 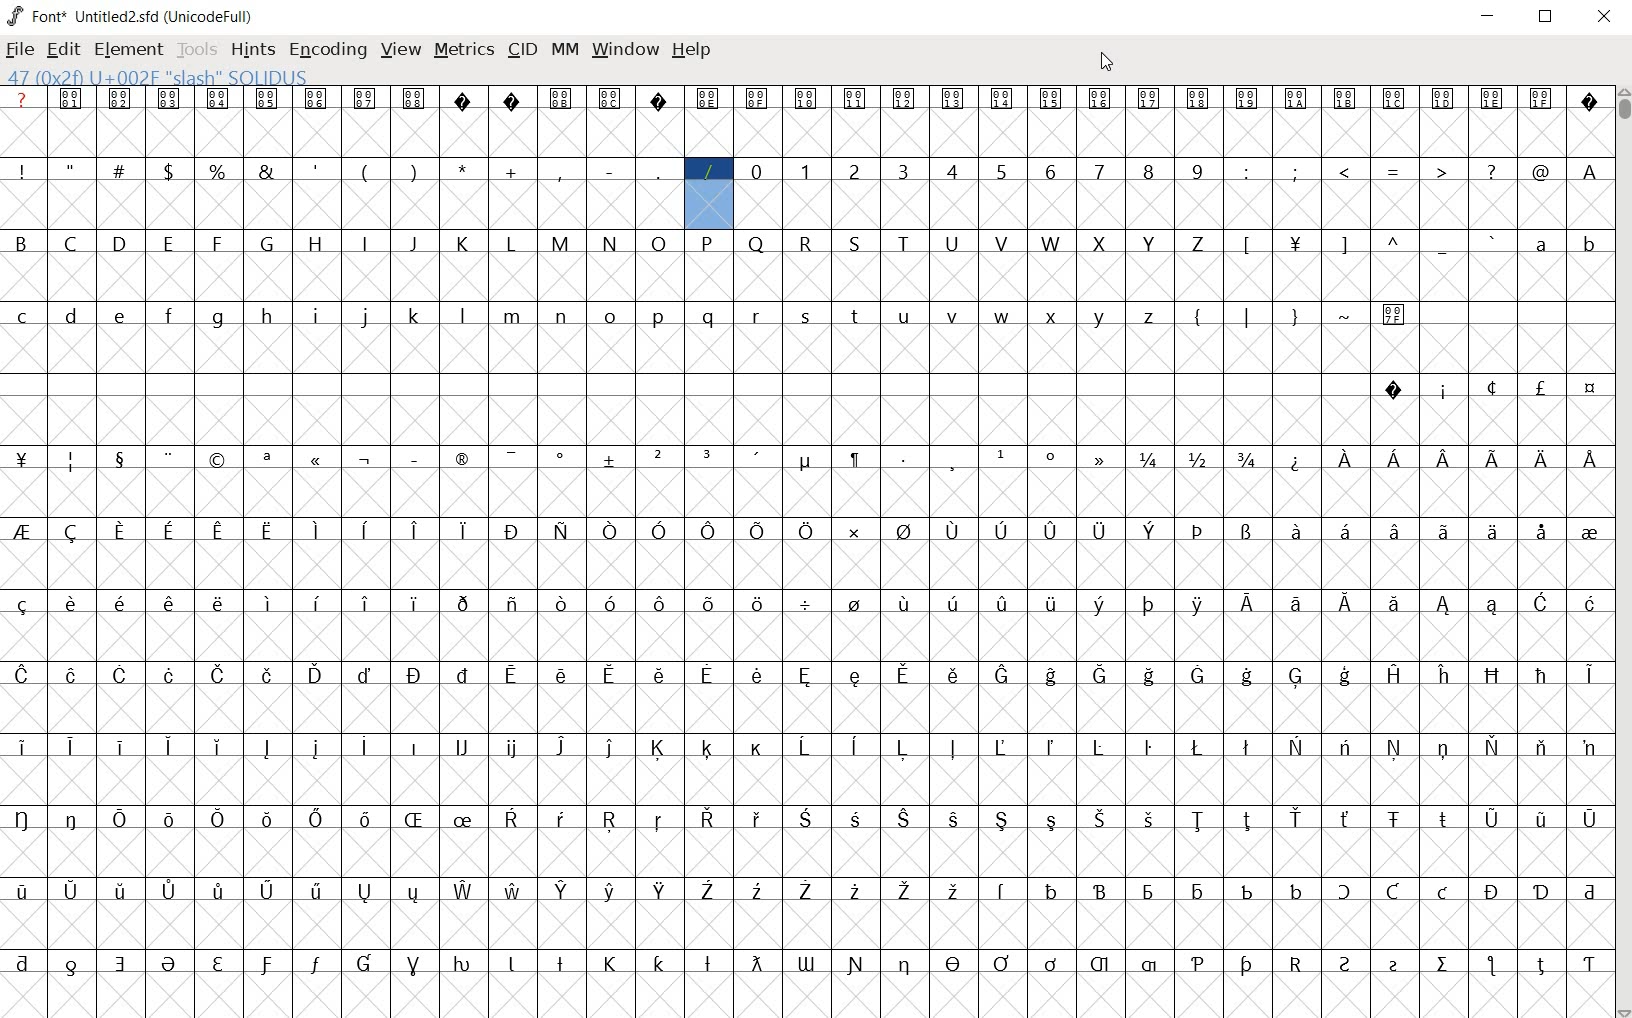 I want to click on Encoding, so click(x=212, y=14).